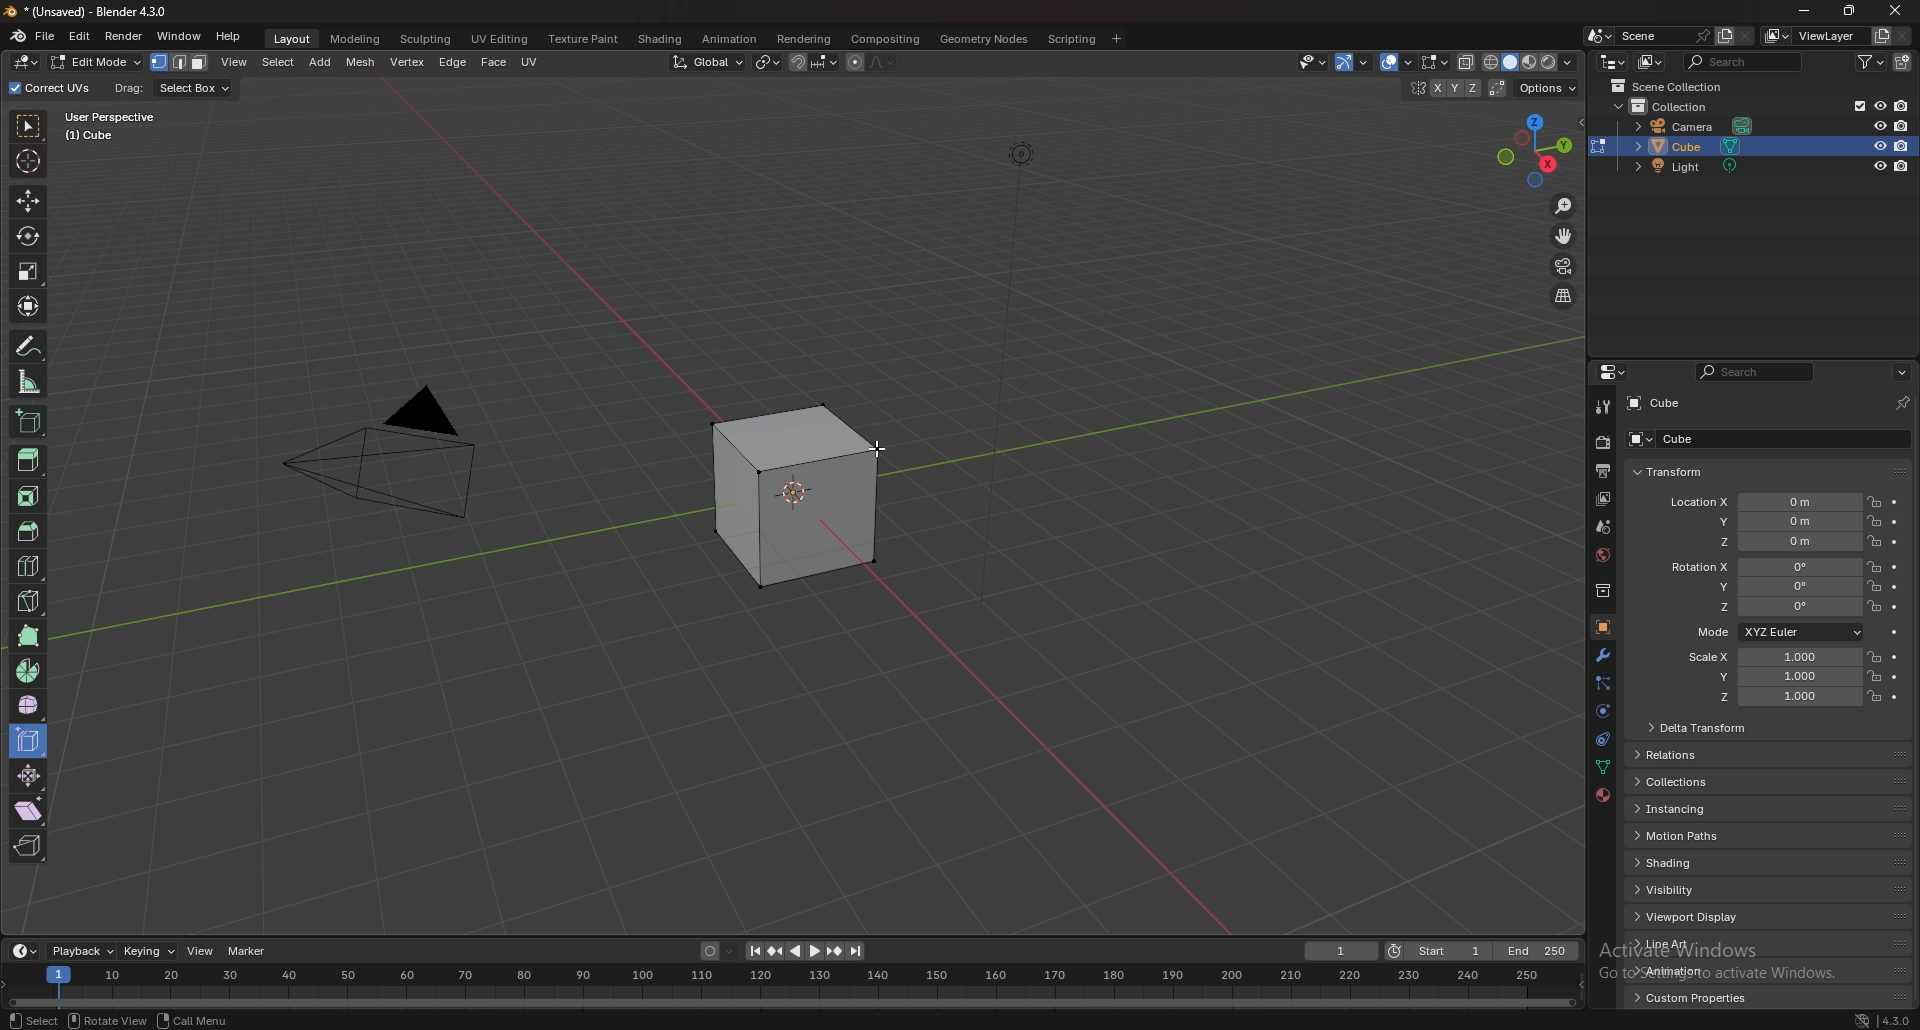 This screenshot has height=1030, width=1920. I want to click on location y, so click(1771, 521).